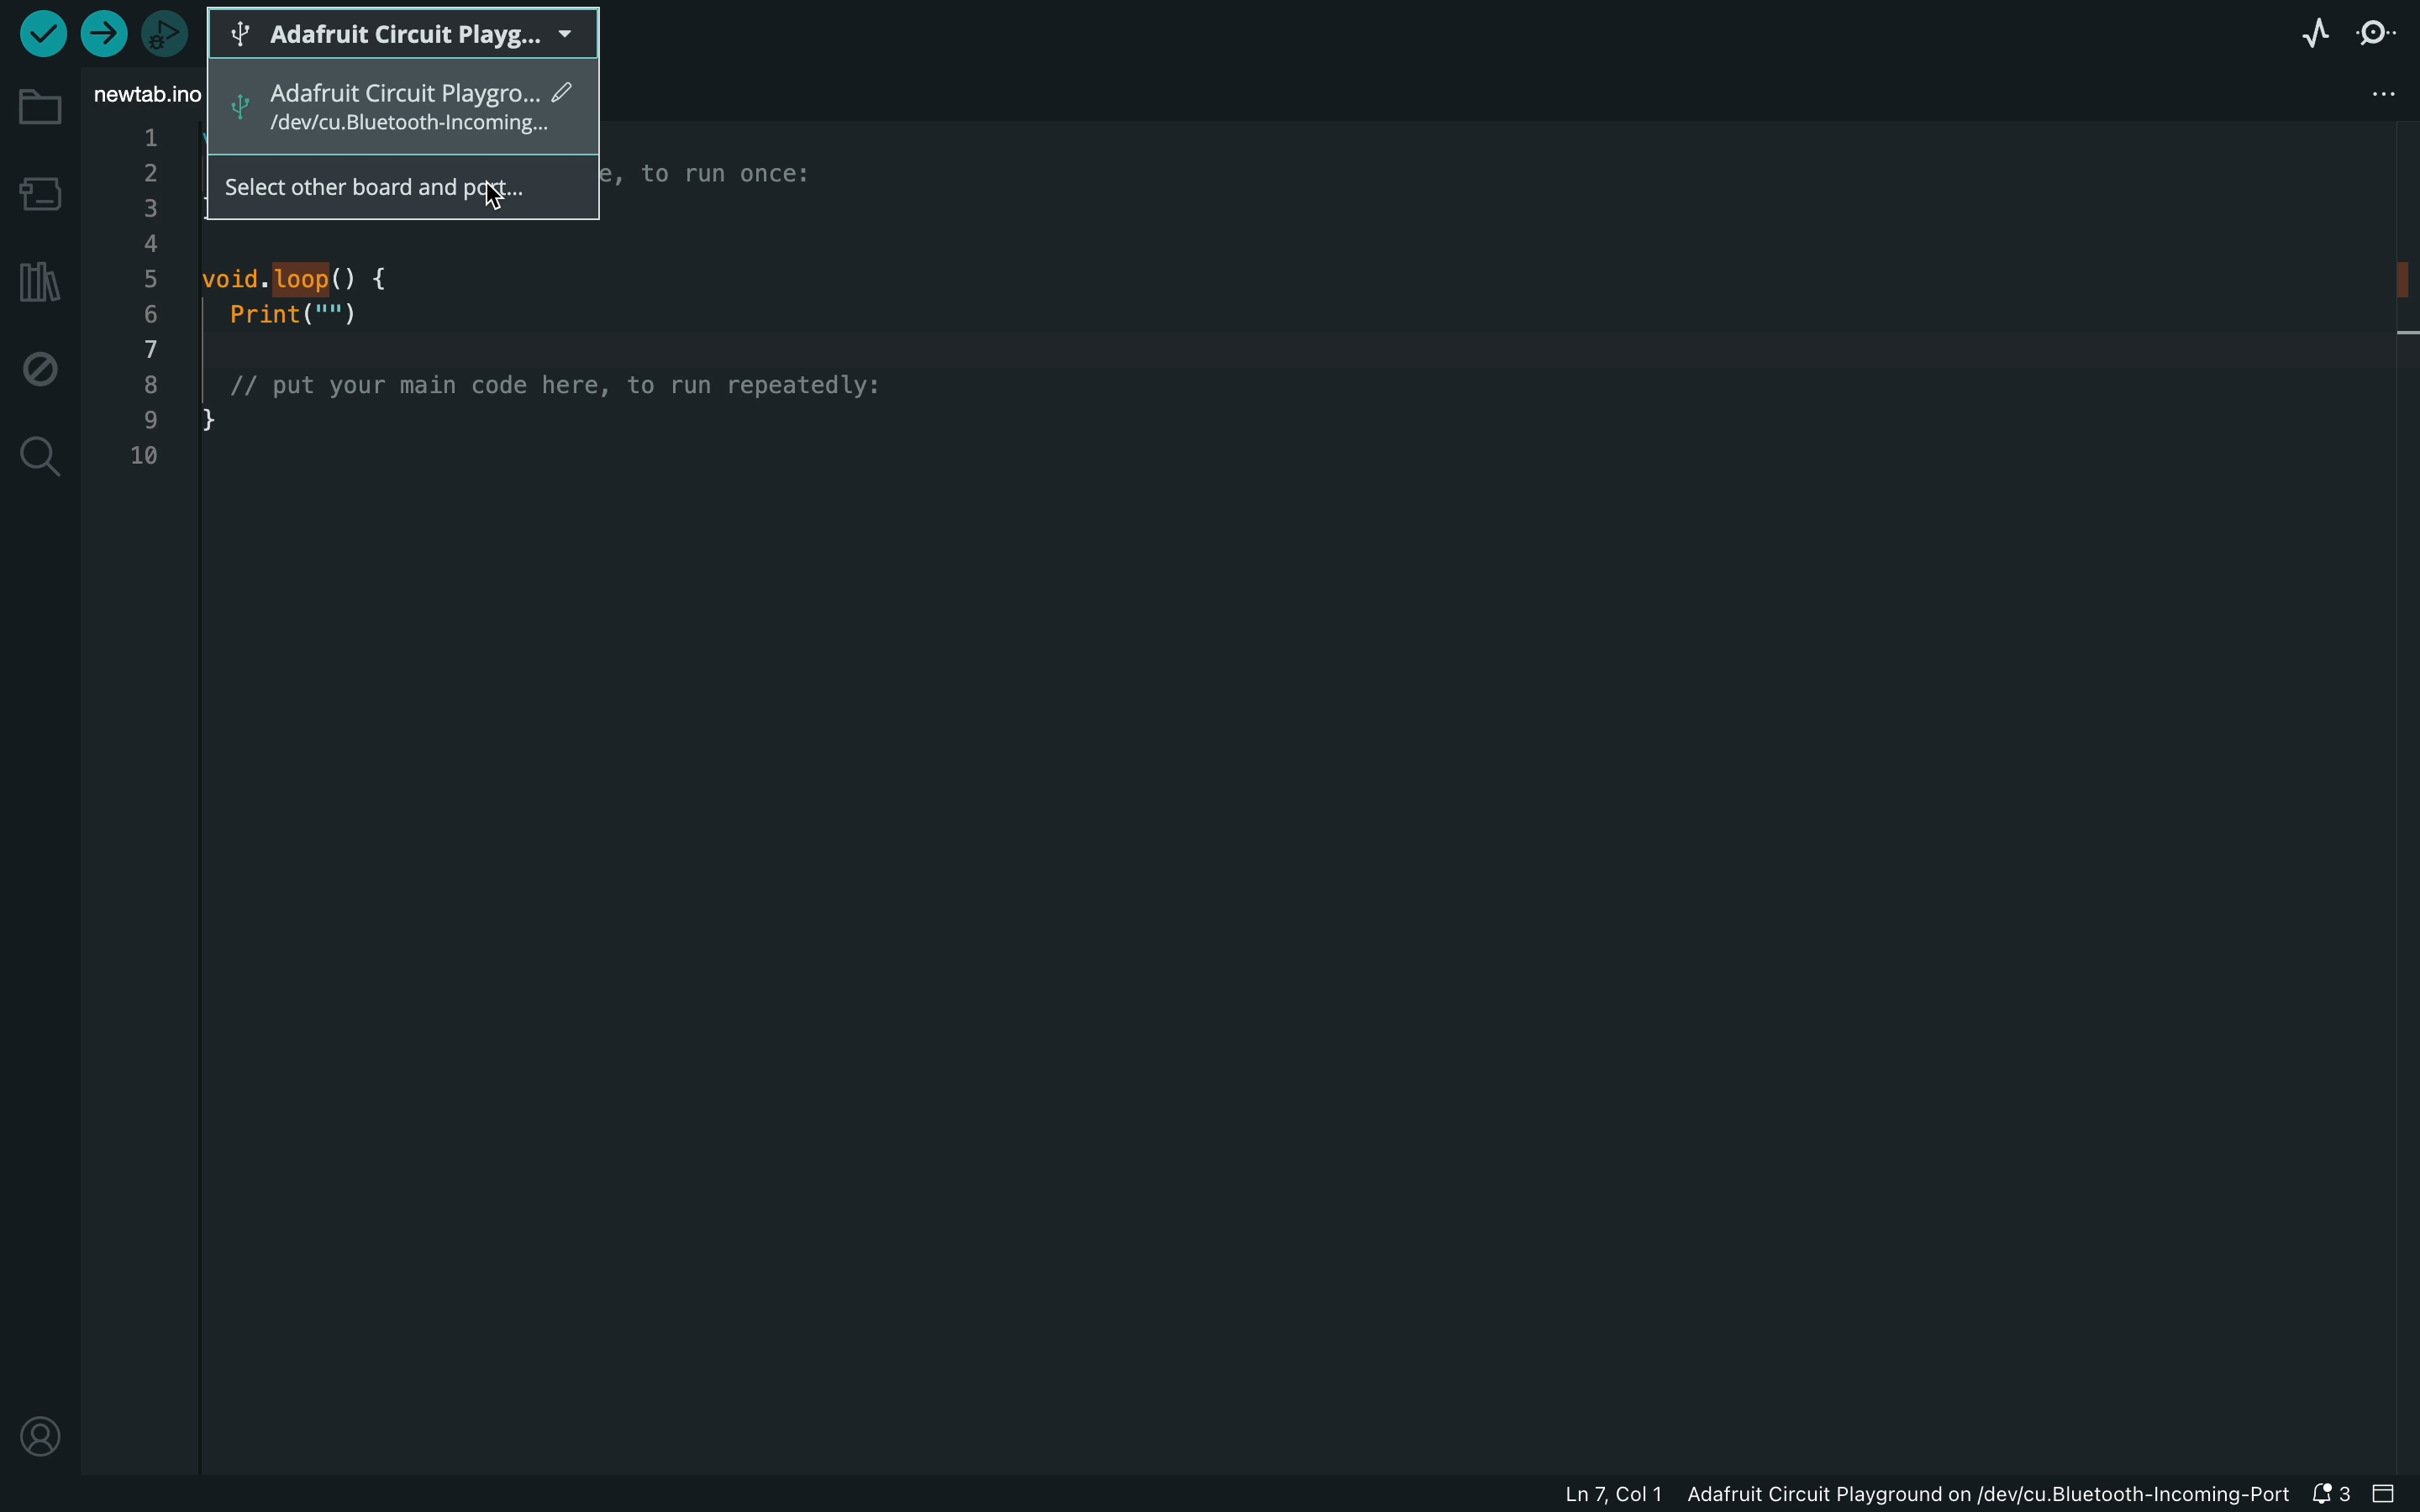 This screenshot has width=2420, height=1512. Describe the element at coordinates (540, 364) in the screenshot. I see `code` at that location.